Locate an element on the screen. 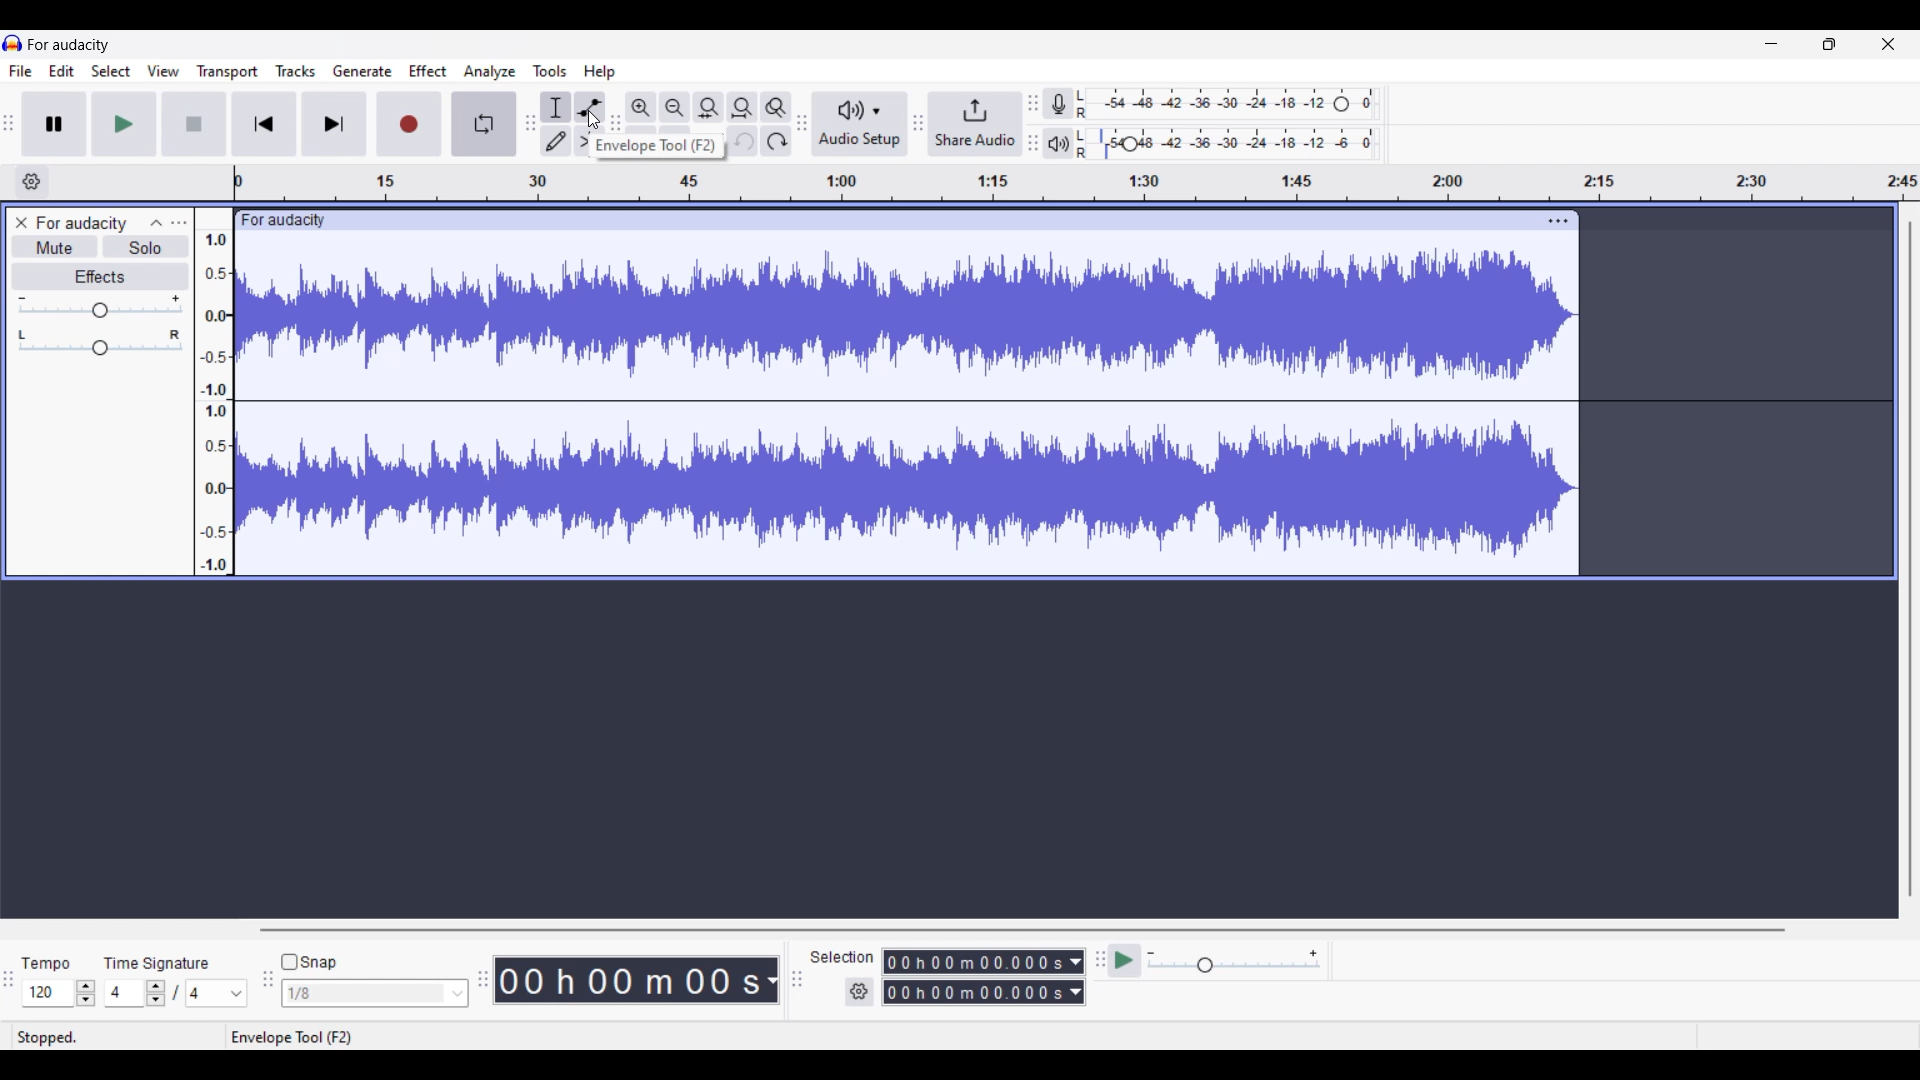 The height and width of the screenshot is (1080, 1920). Playback speed settings is located at coordinates (1234, 960).